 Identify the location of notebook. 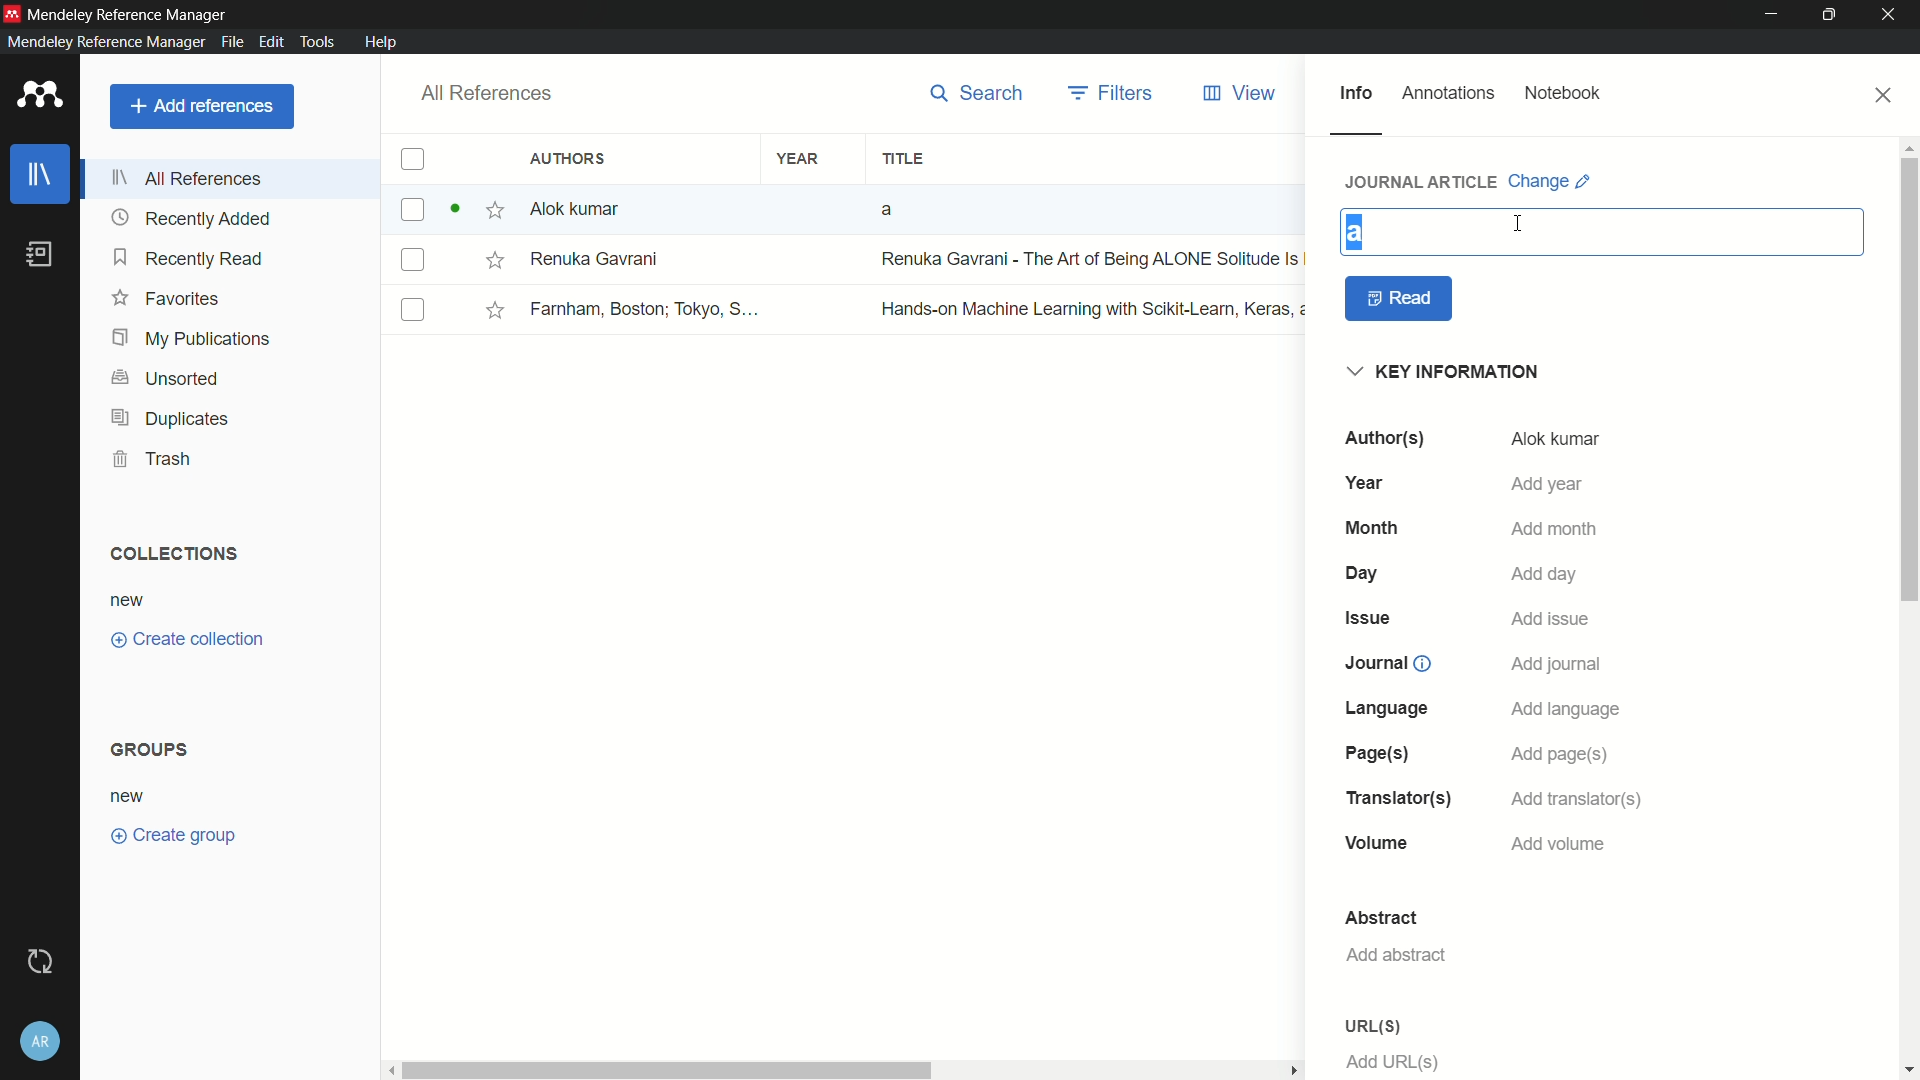
(1563, 94).